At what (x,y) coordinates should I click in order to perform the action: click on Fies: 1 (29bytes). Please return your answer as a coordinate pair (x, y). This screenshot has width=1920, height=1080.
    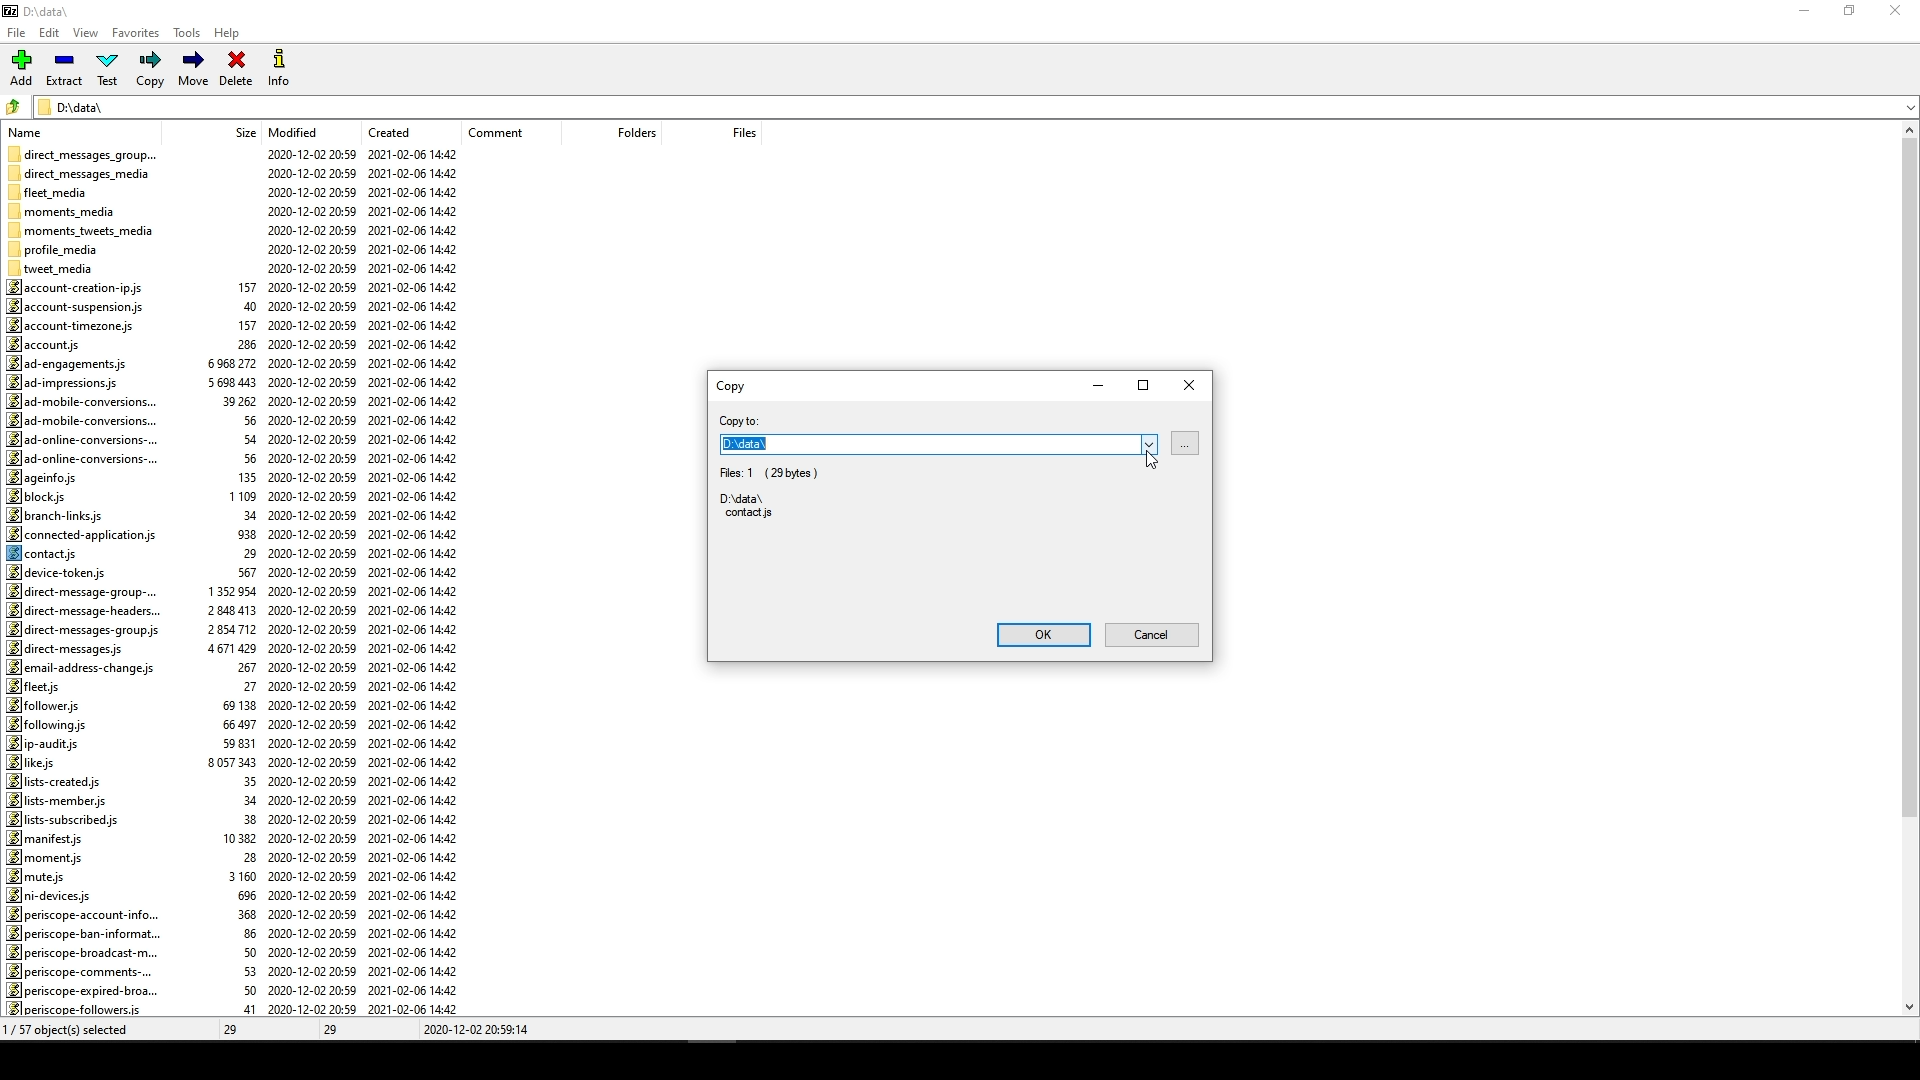
    Looking at the image, I should click on (765, 473).